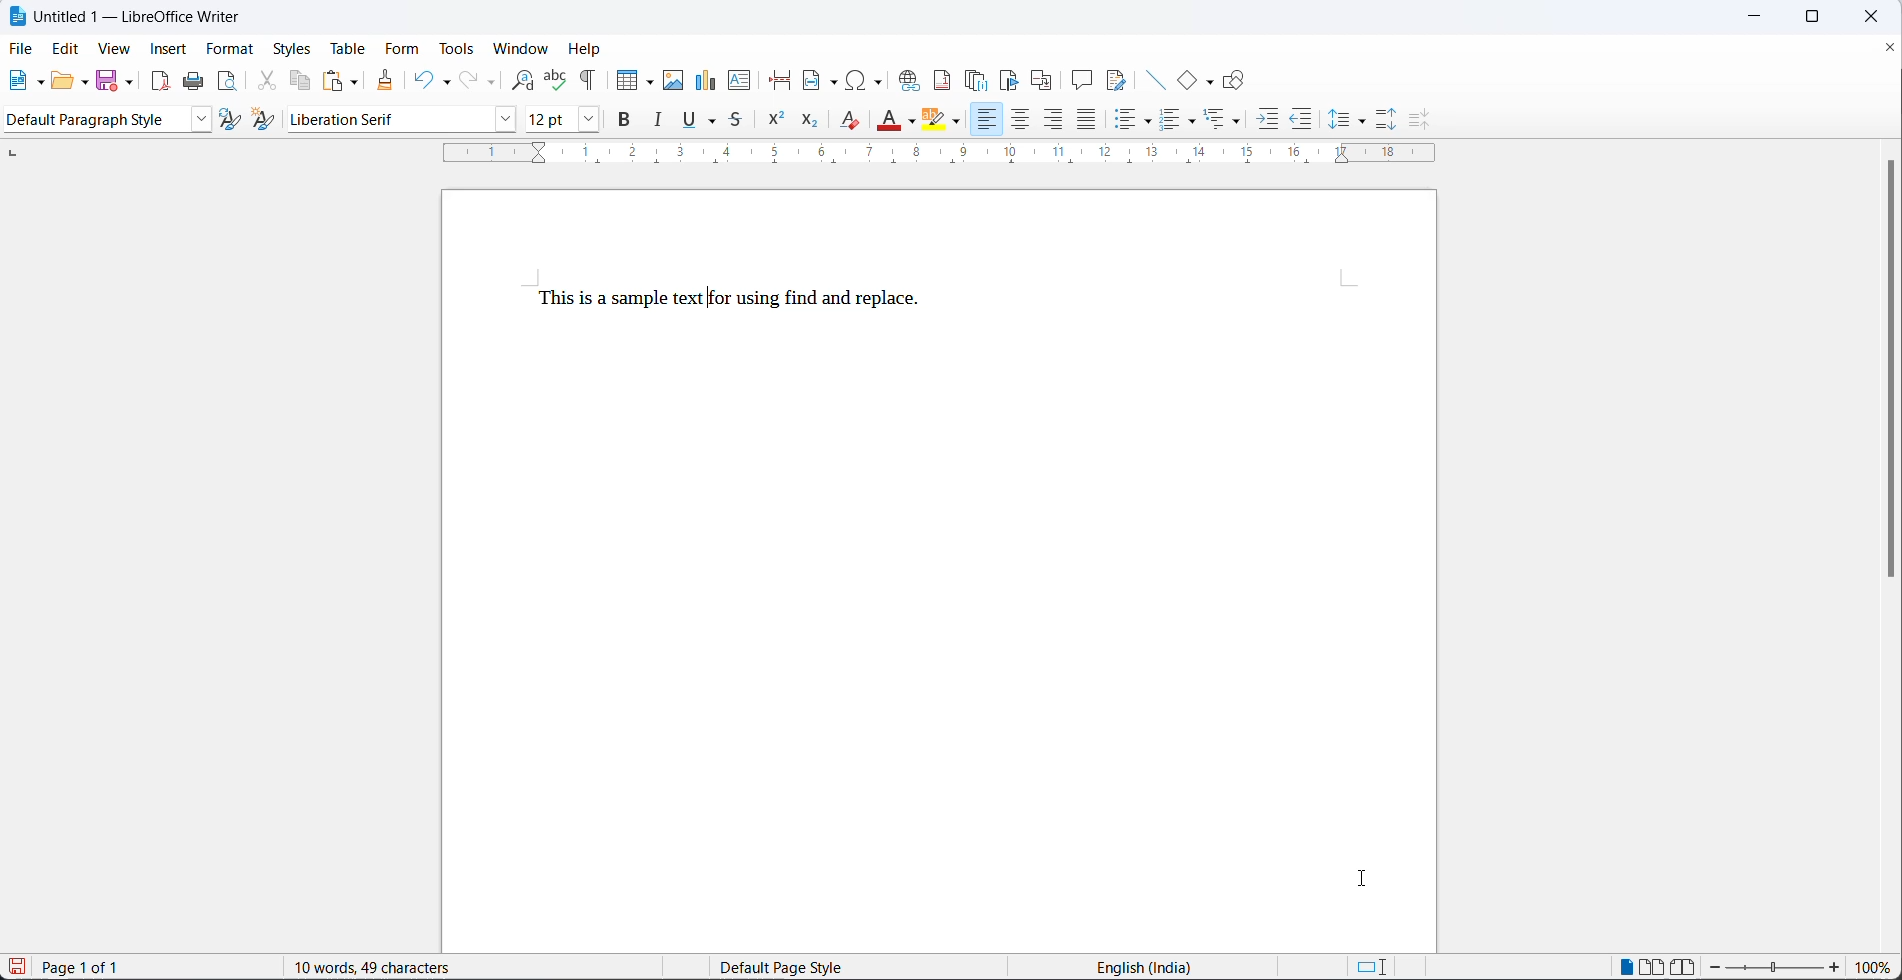  What do you see at coordinates (1890, 51) in the screenshot?
I see `close document` at bounding box center [1890, 51].